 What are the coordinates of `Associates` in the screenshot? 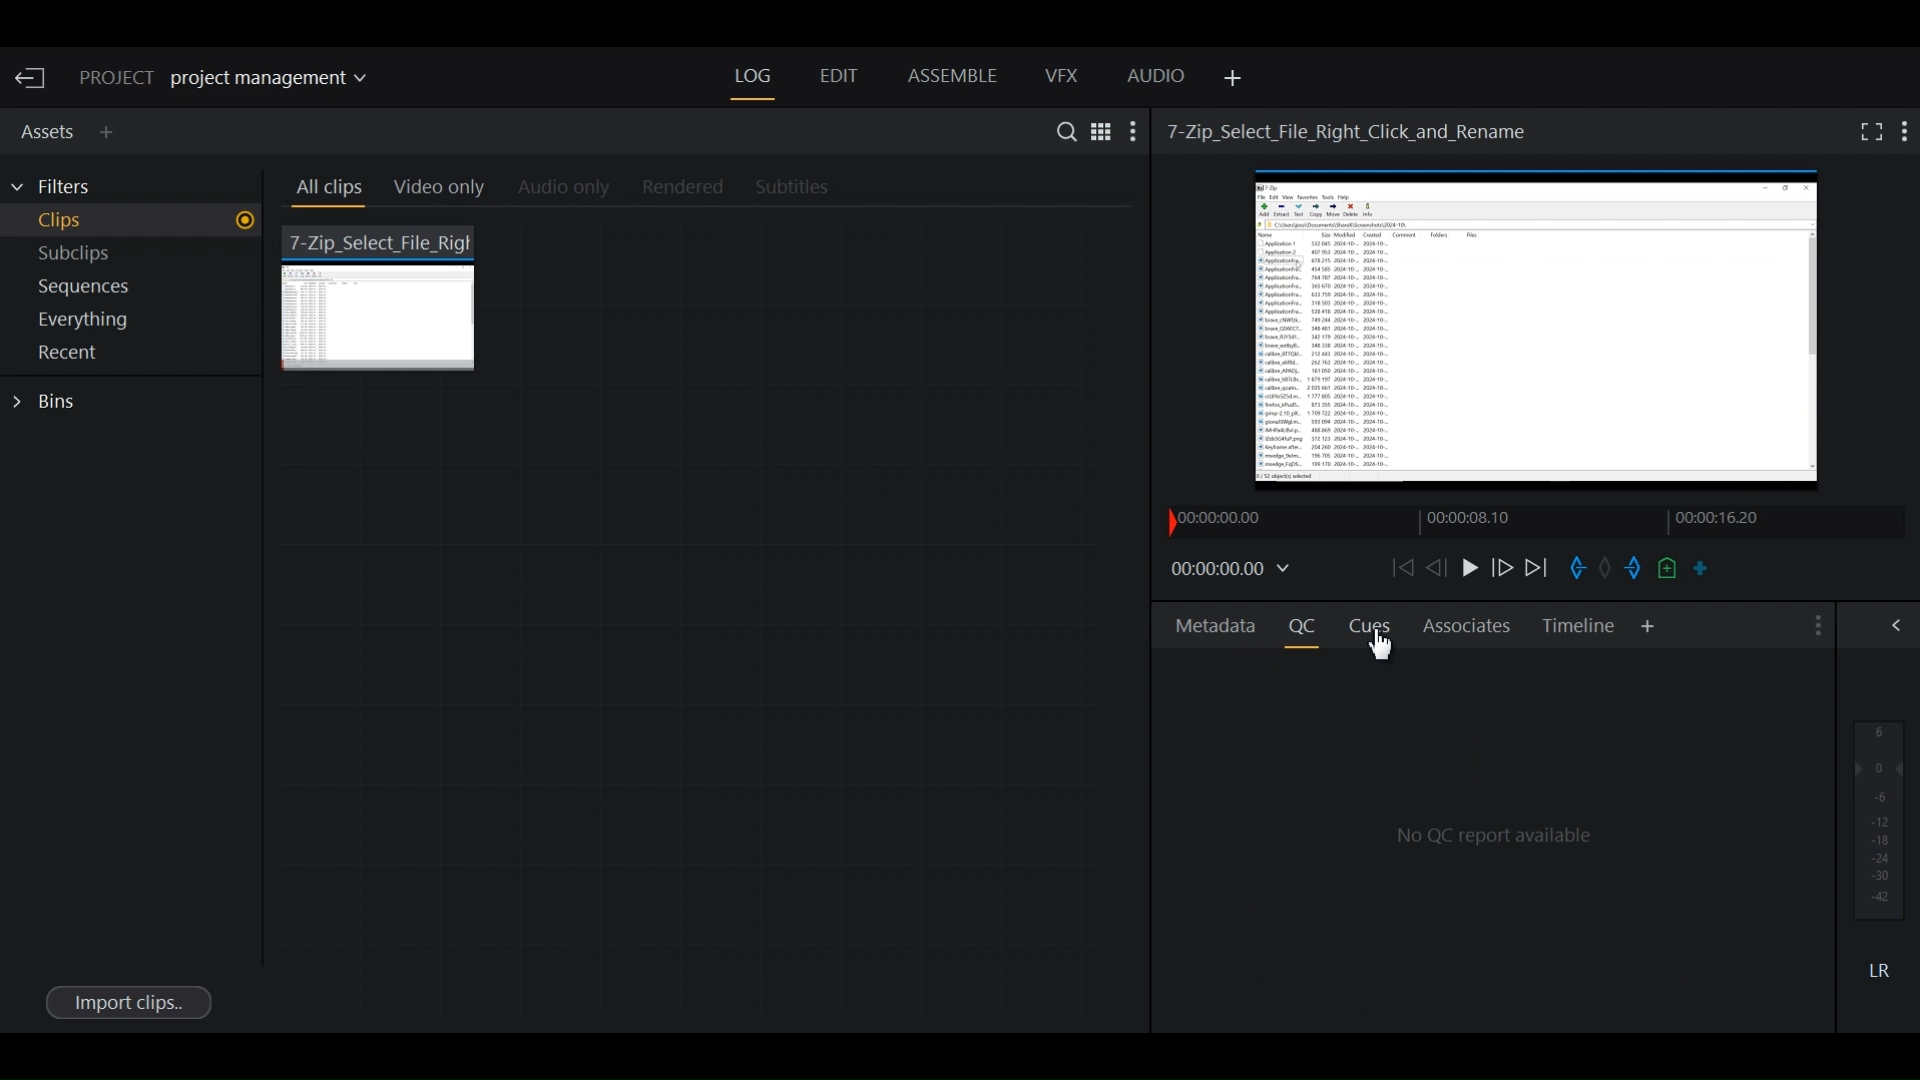 It's located at (1467, 625).